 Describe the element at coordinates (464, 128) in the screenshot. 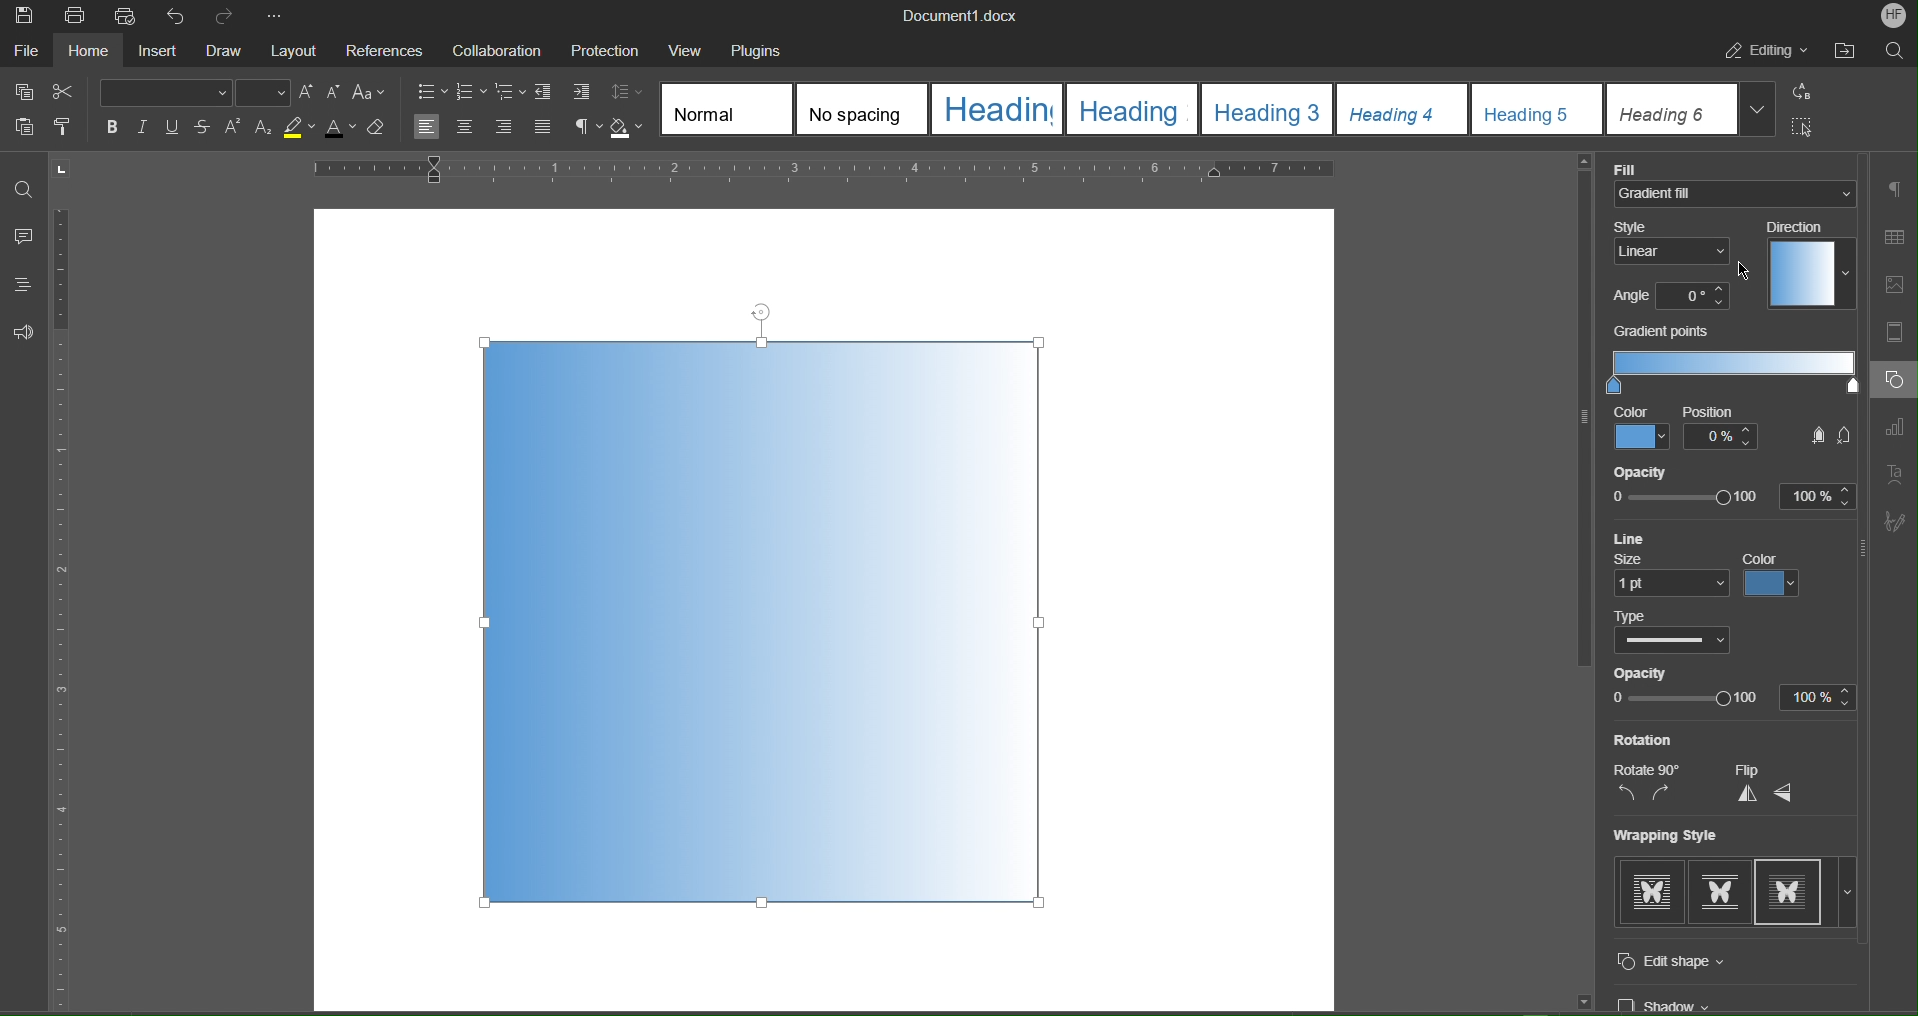

I see `Centre Align` at that location.